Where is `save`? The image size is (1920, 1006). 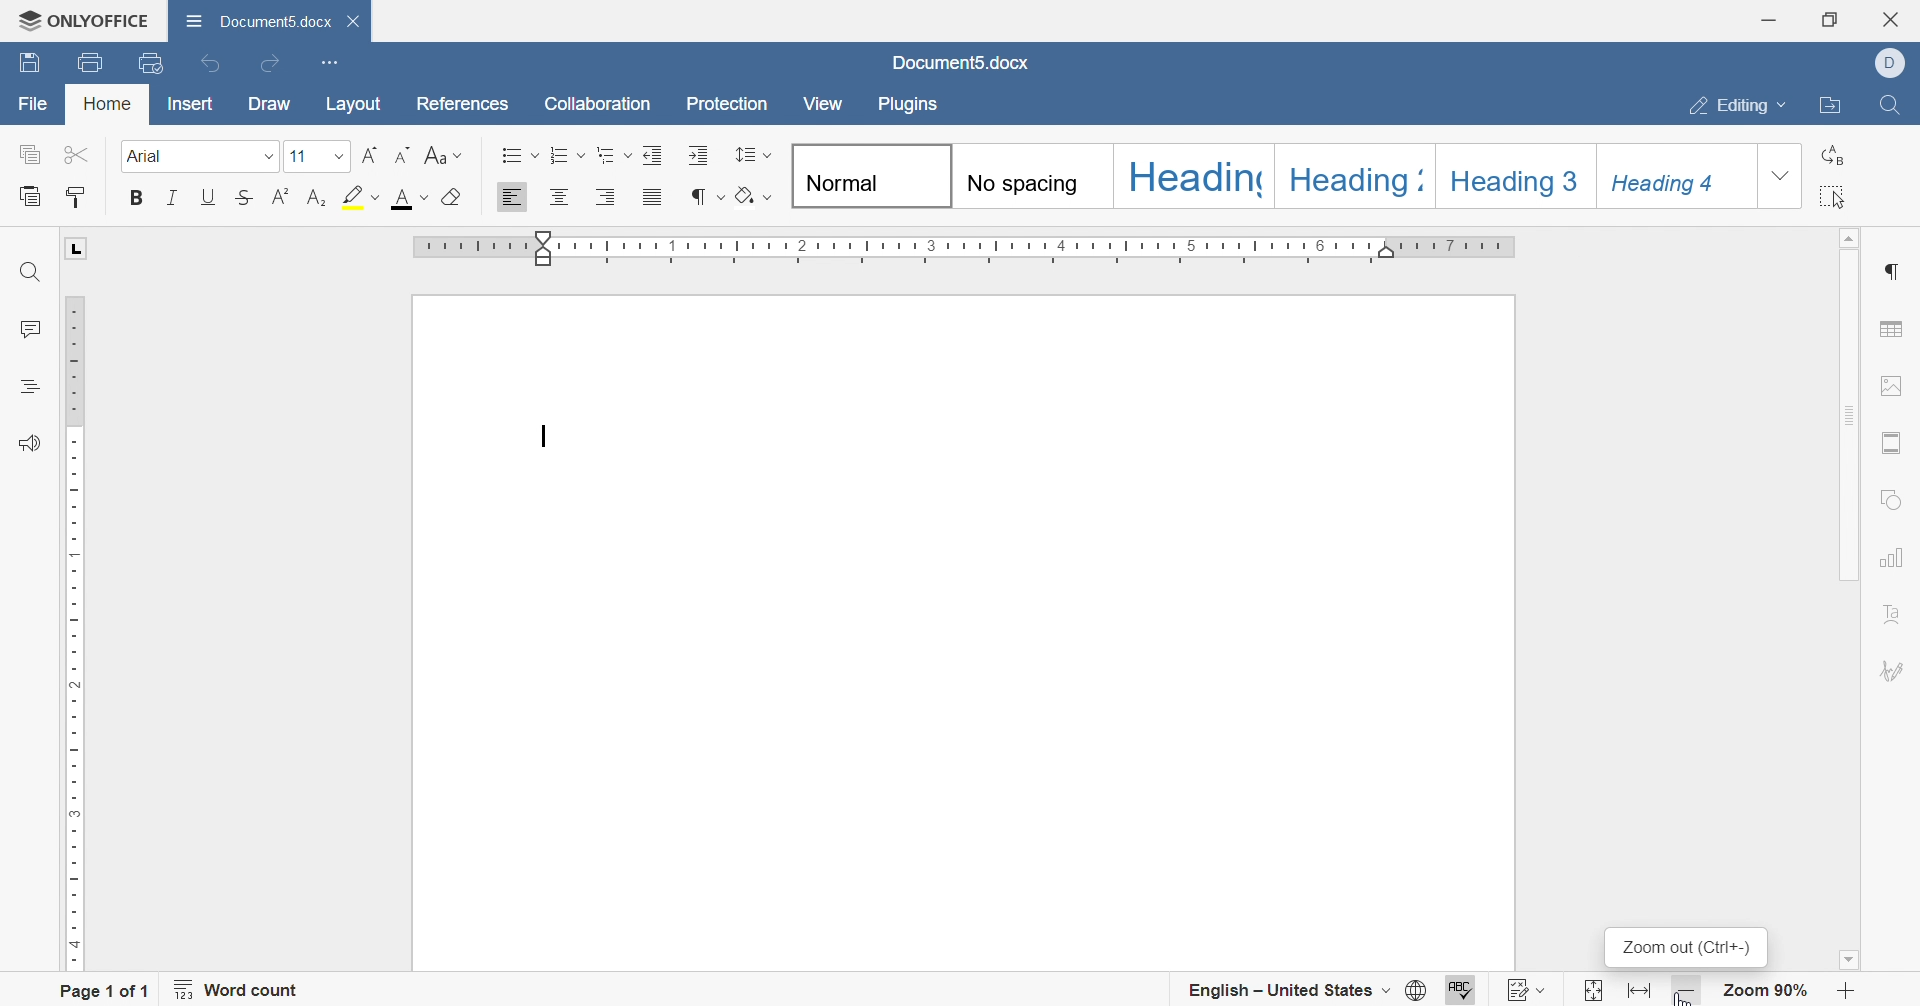 save is located at coordinates (32, 63).